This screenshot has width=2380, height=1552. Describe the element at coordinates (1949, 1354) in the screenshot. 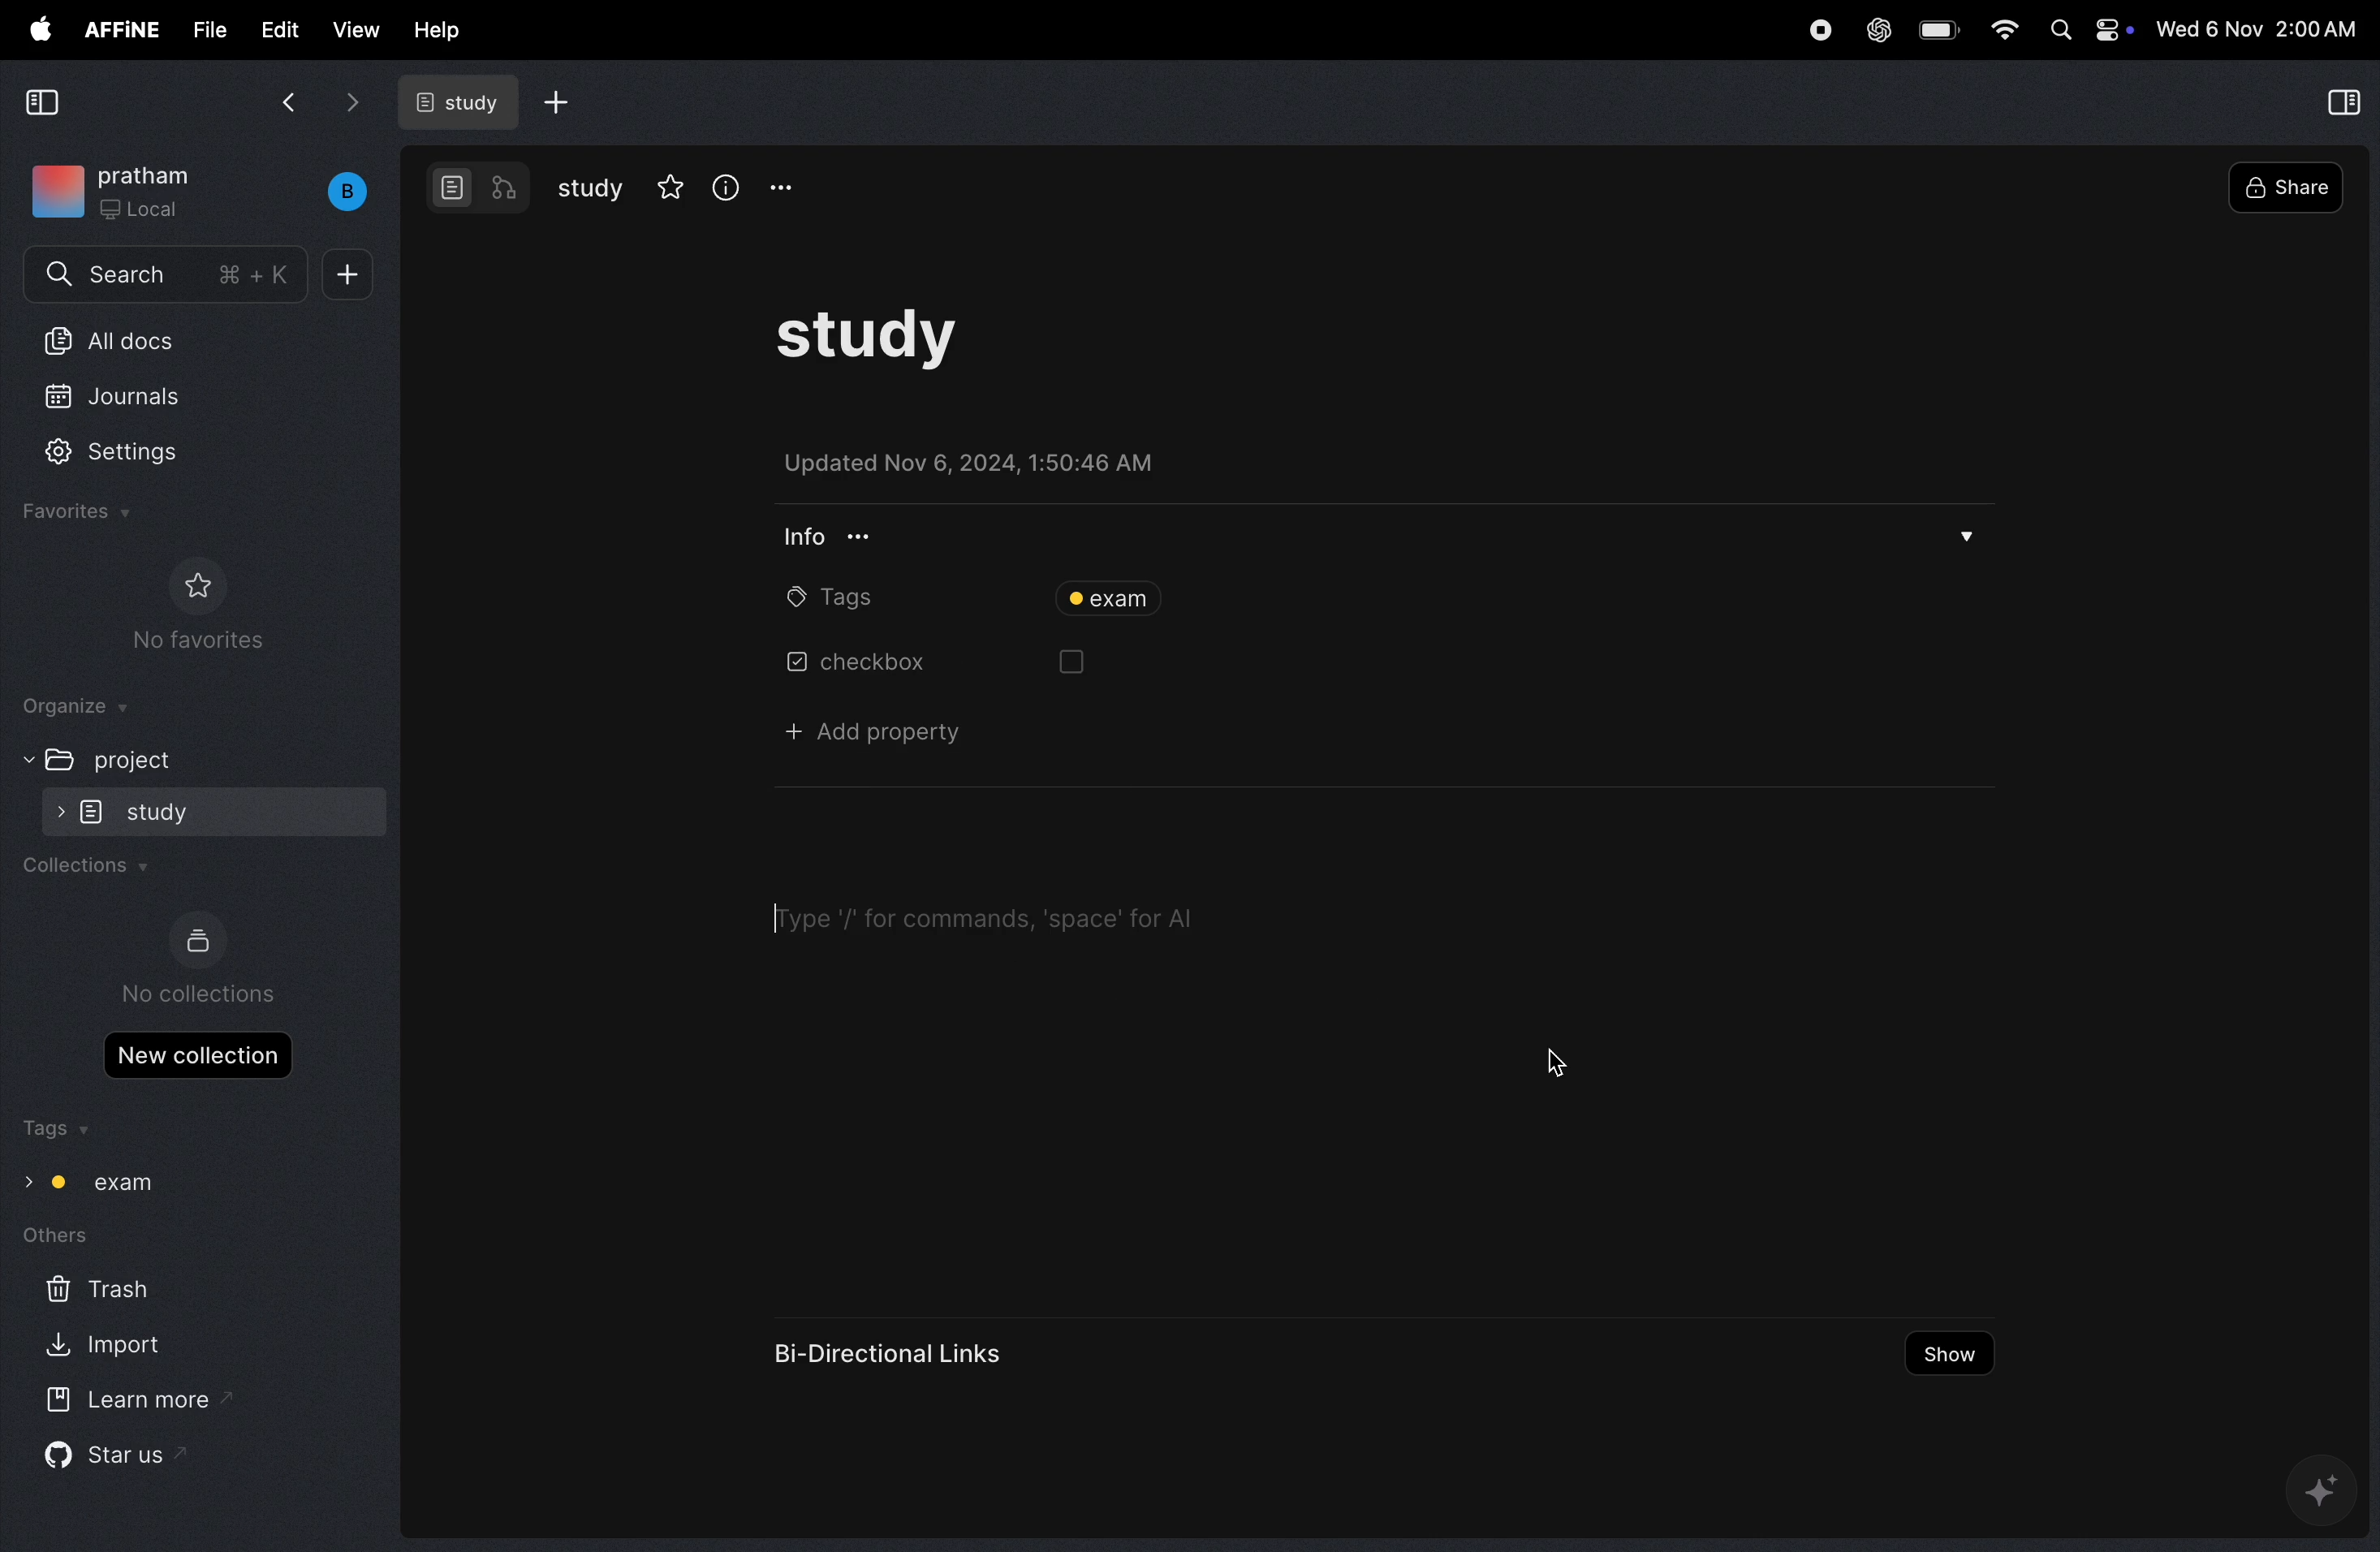

I see `show` at that location.